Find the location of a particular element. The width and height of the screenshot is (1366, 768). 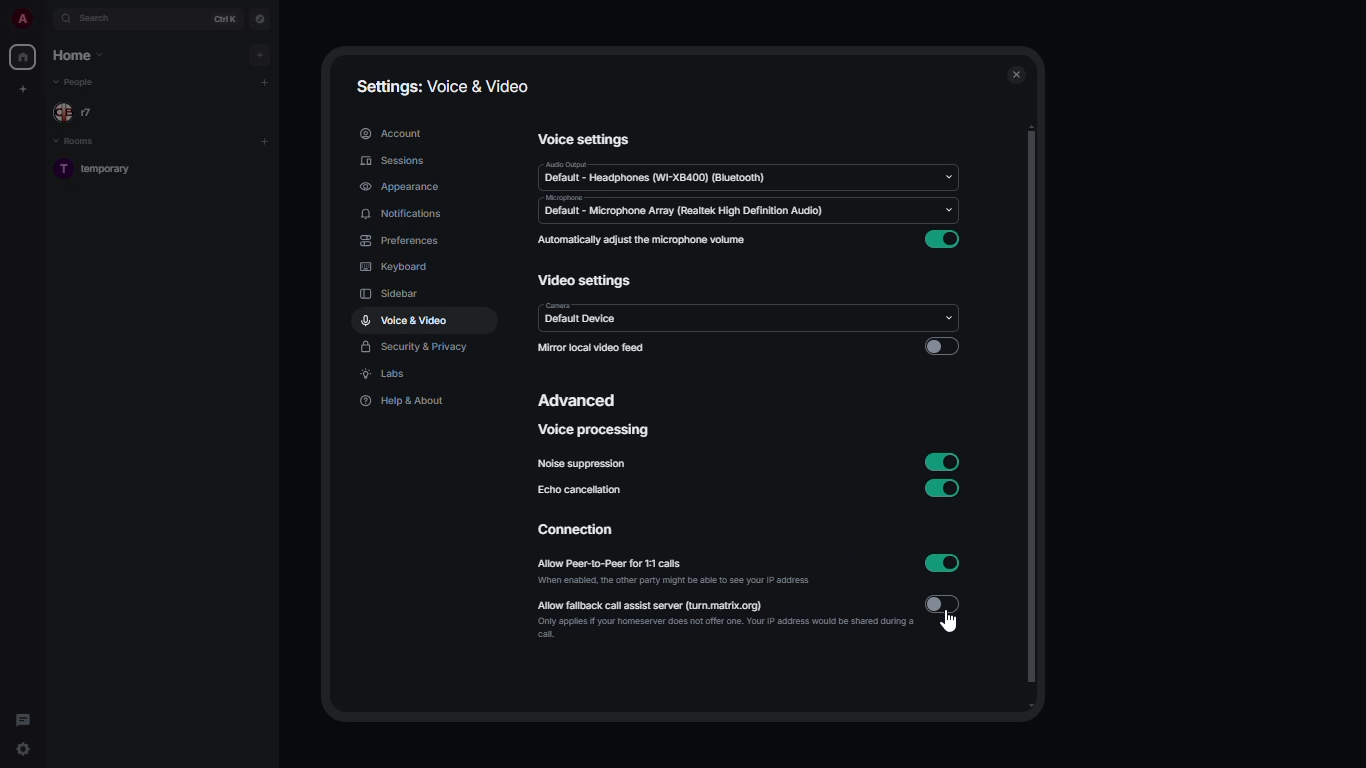

video settings is located at coordinates (585, 281).